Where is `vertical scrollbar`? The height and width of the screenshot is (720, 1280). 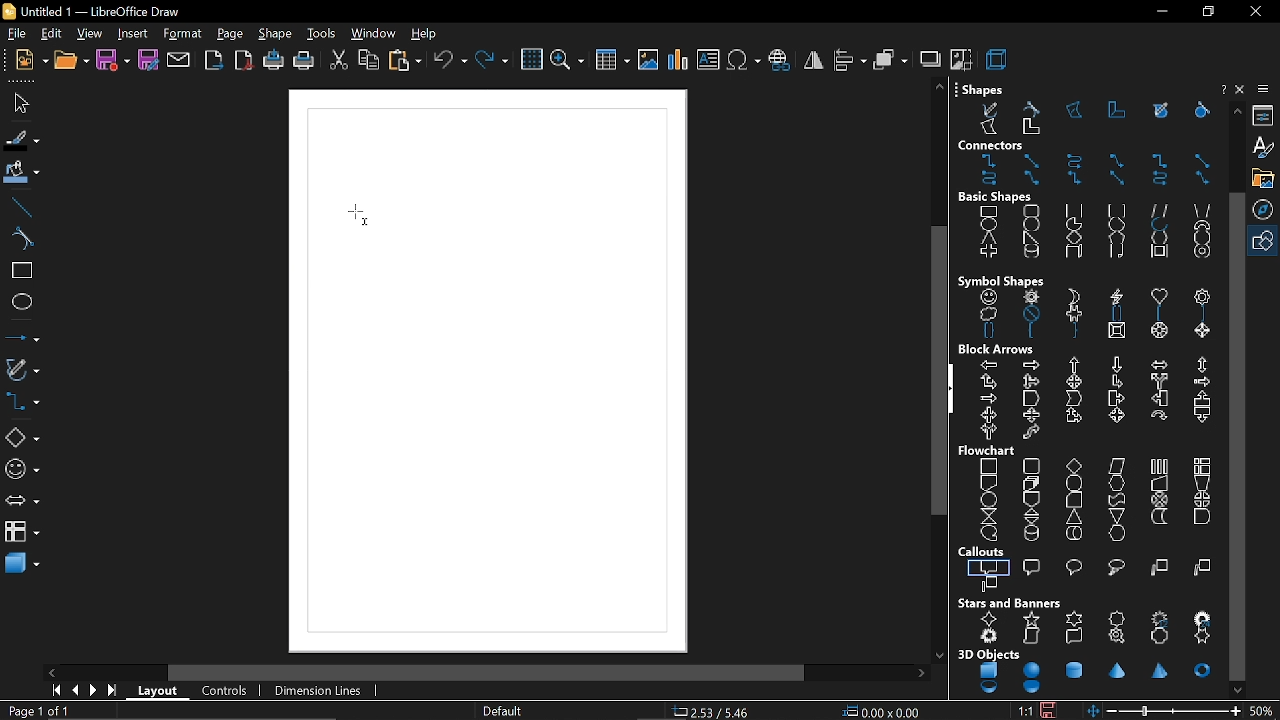 vertical scrollbar is located at coordinates (1236, 437).